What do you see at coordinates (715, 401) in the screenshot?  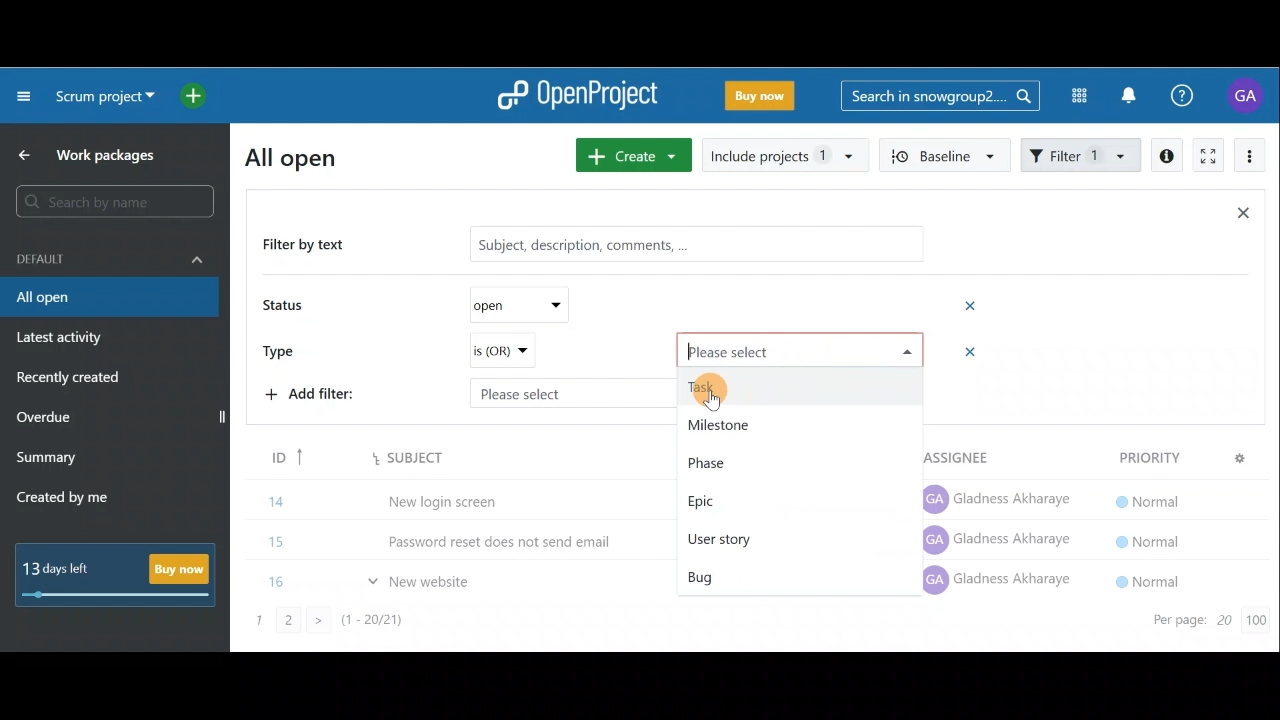 I see `mouse pointer` at bounding box center [715, 401].